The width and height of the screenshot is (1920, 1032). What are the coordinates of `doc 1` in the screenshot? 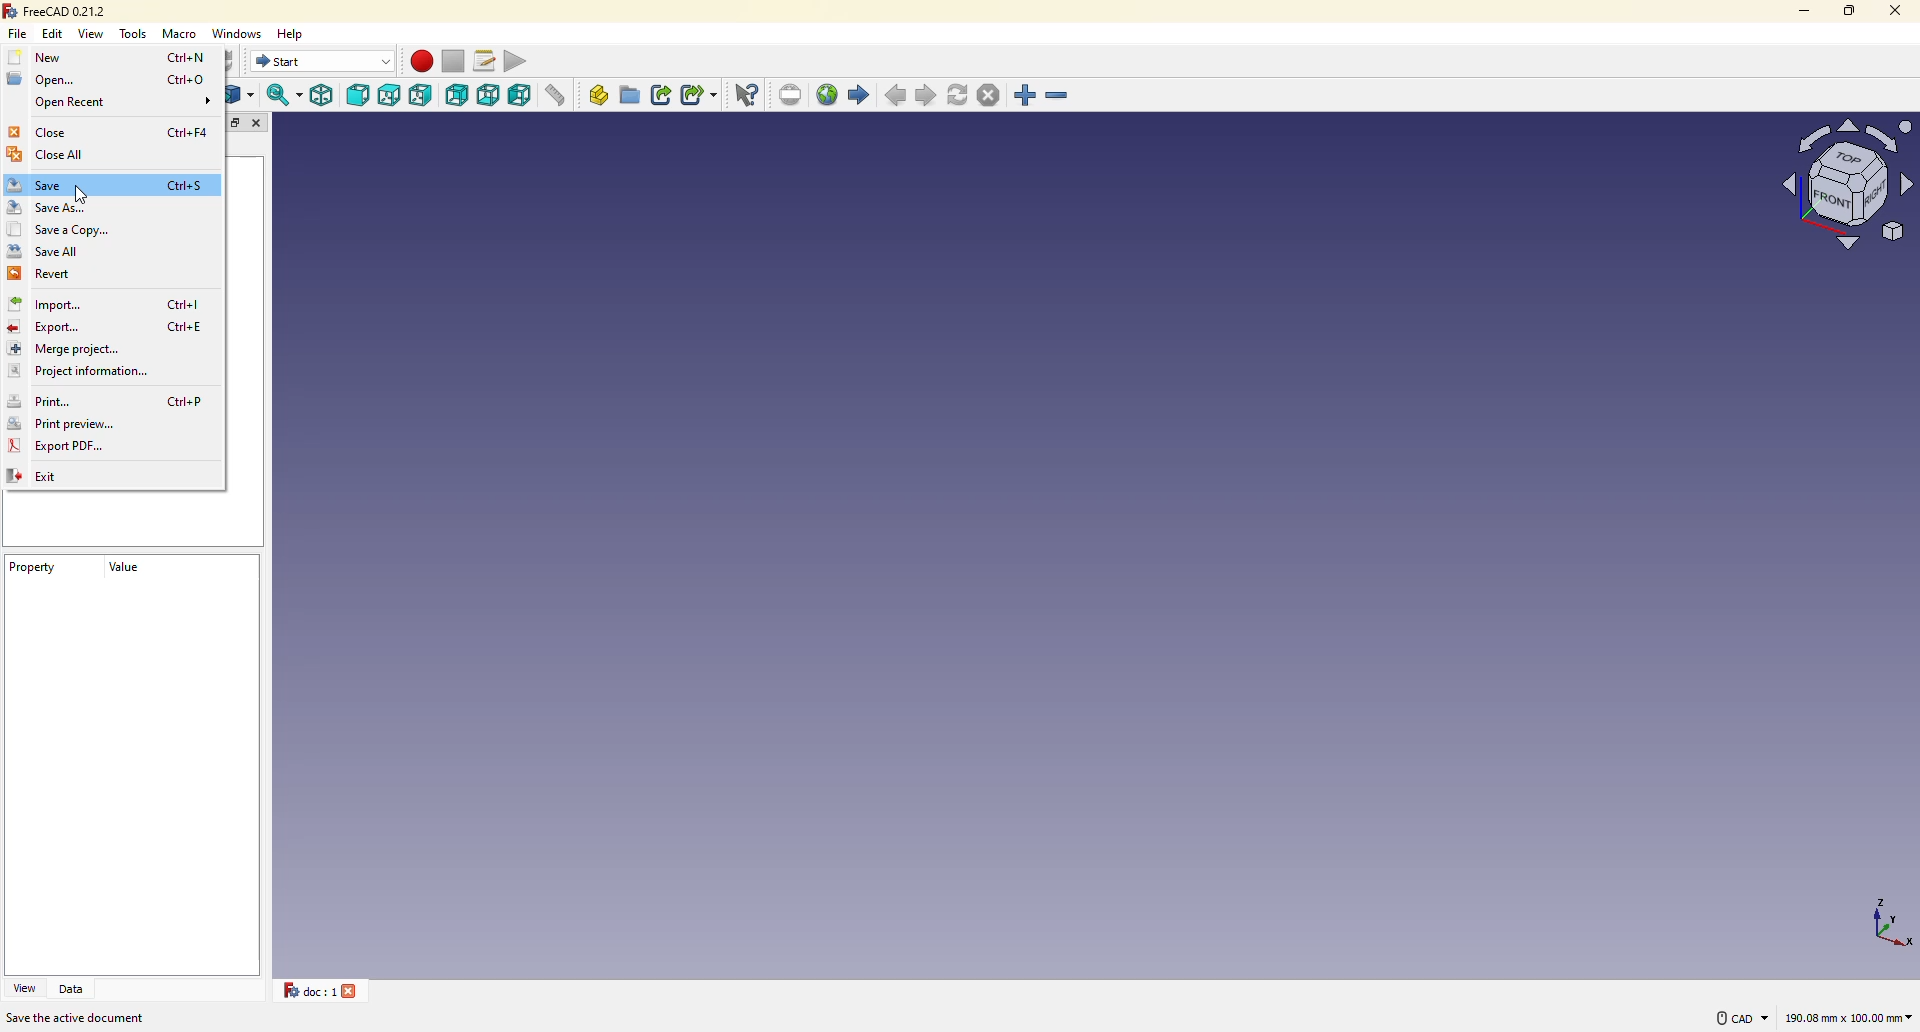 It's located at (303, 990).